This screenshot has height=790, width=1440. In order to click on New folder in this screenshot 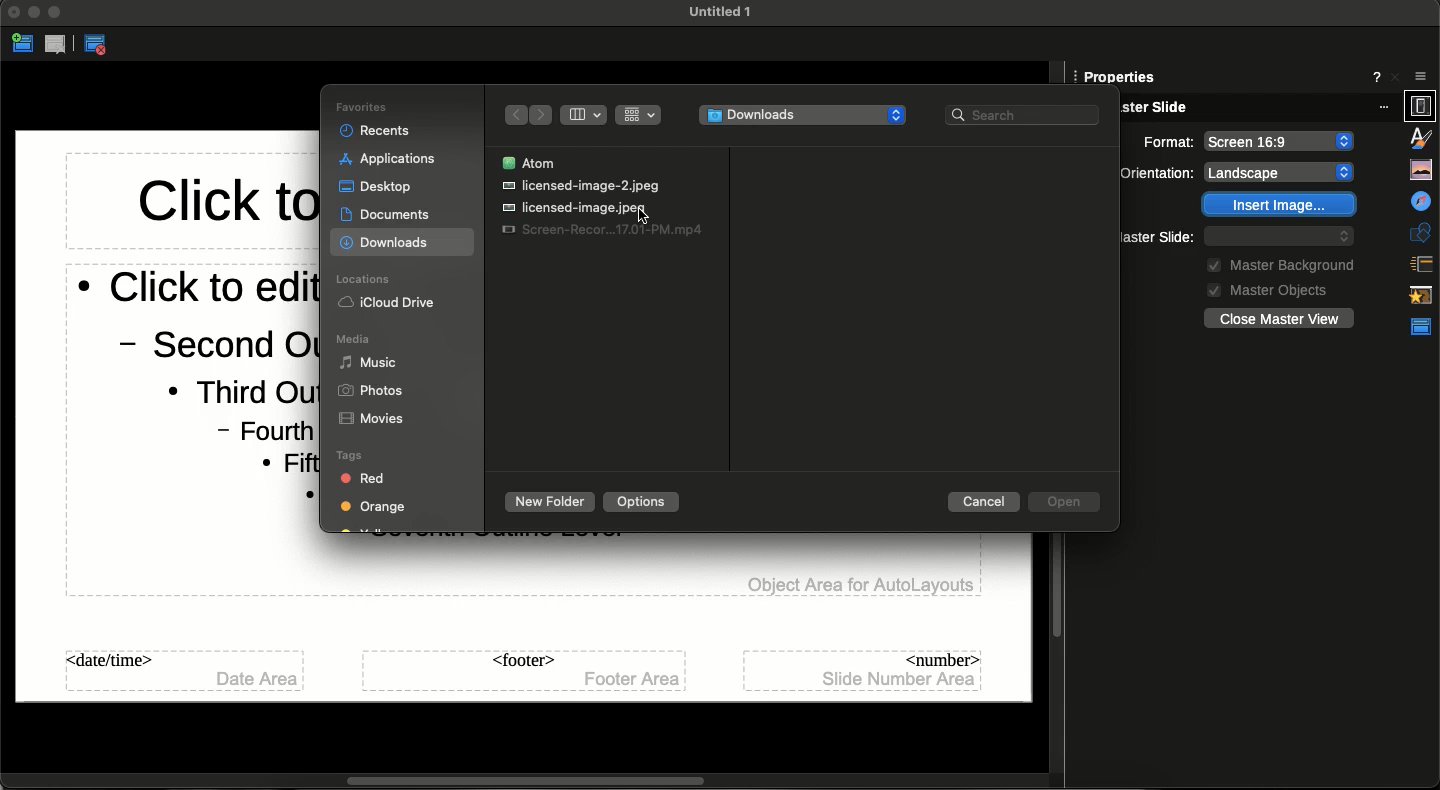, I will do `click(549, 502)`.